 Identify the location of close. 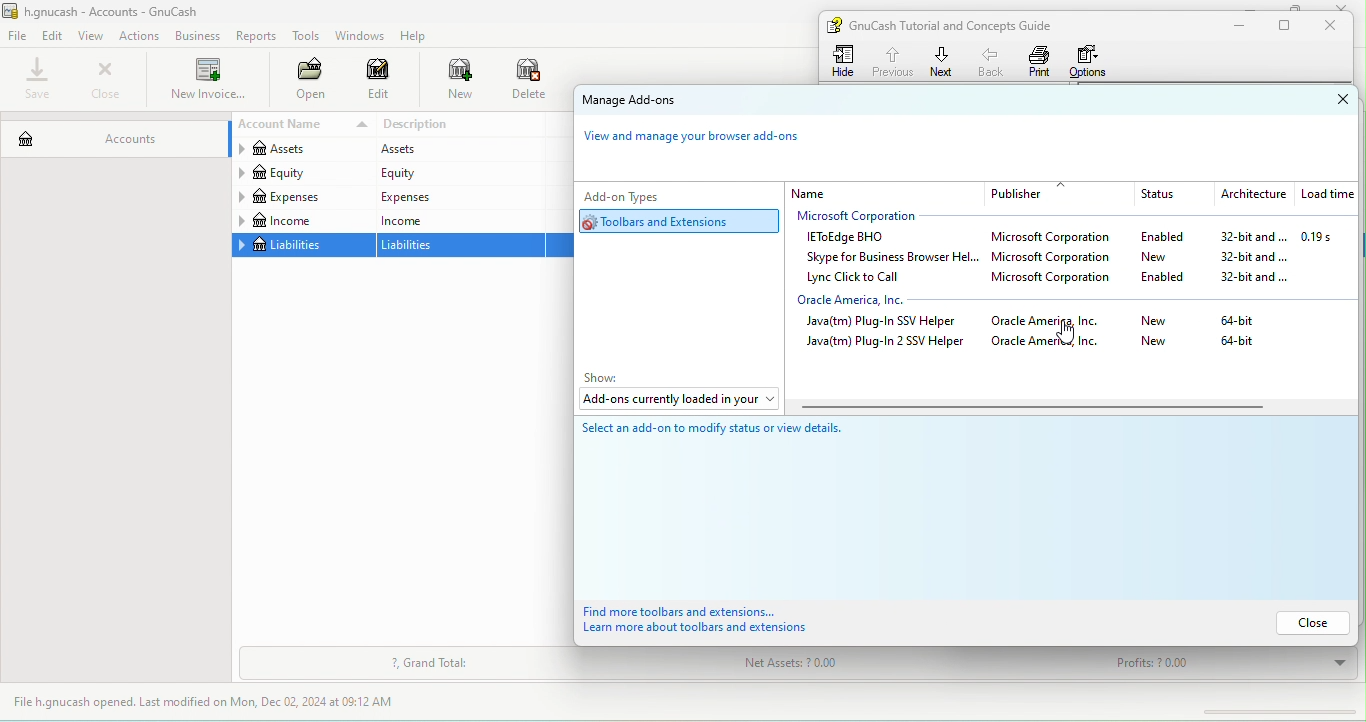
(1309, 622).